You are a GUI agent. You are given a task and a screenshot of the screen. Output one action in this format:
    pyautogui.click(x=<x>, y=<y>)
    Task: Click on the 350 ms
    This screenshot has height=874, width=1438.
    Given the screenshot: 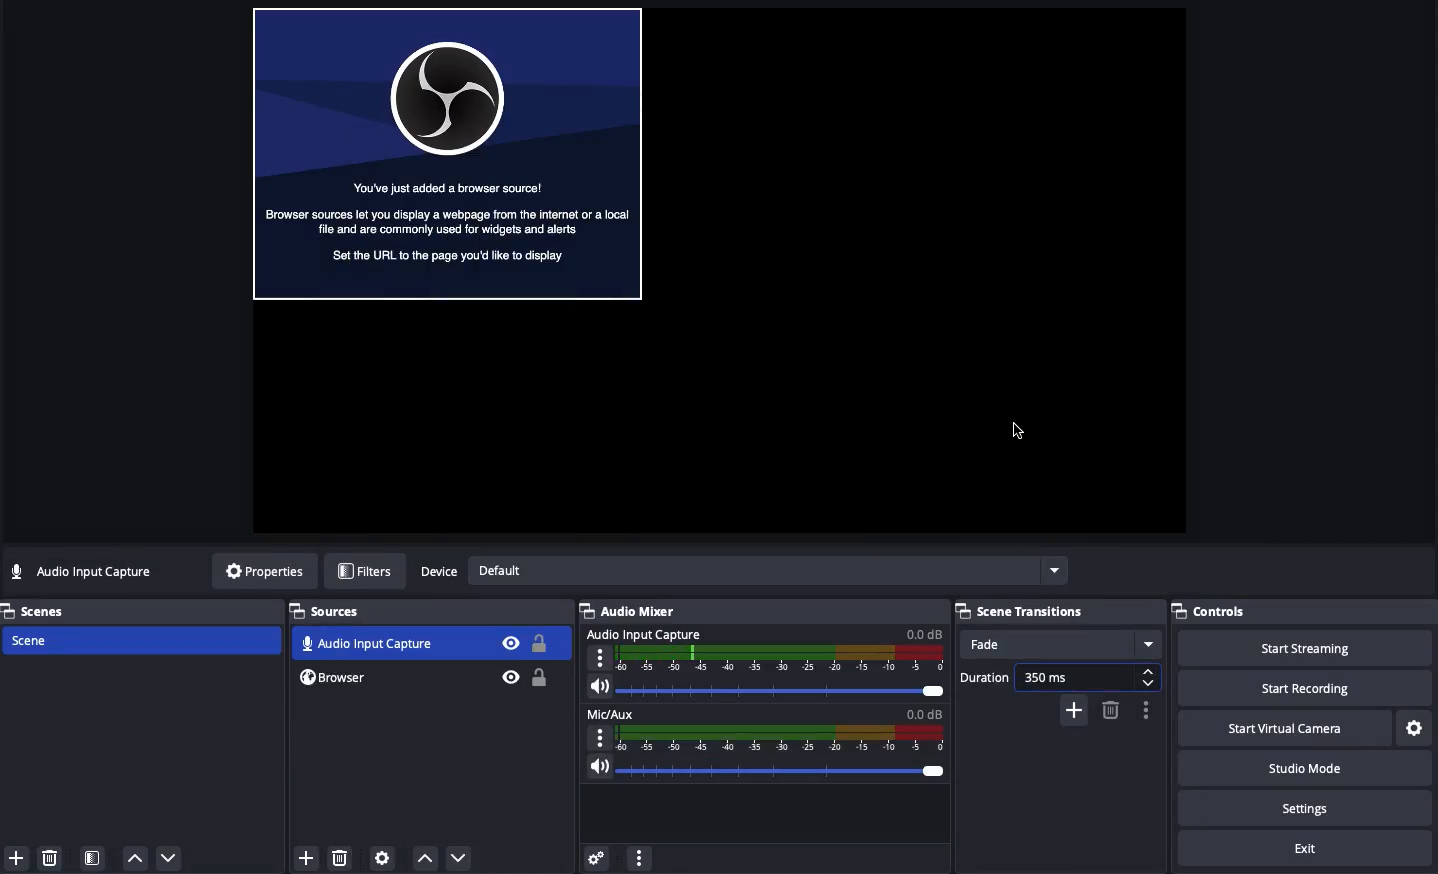 What is the action you would take?
    pyautogui.click(x=1091, y=678)
    